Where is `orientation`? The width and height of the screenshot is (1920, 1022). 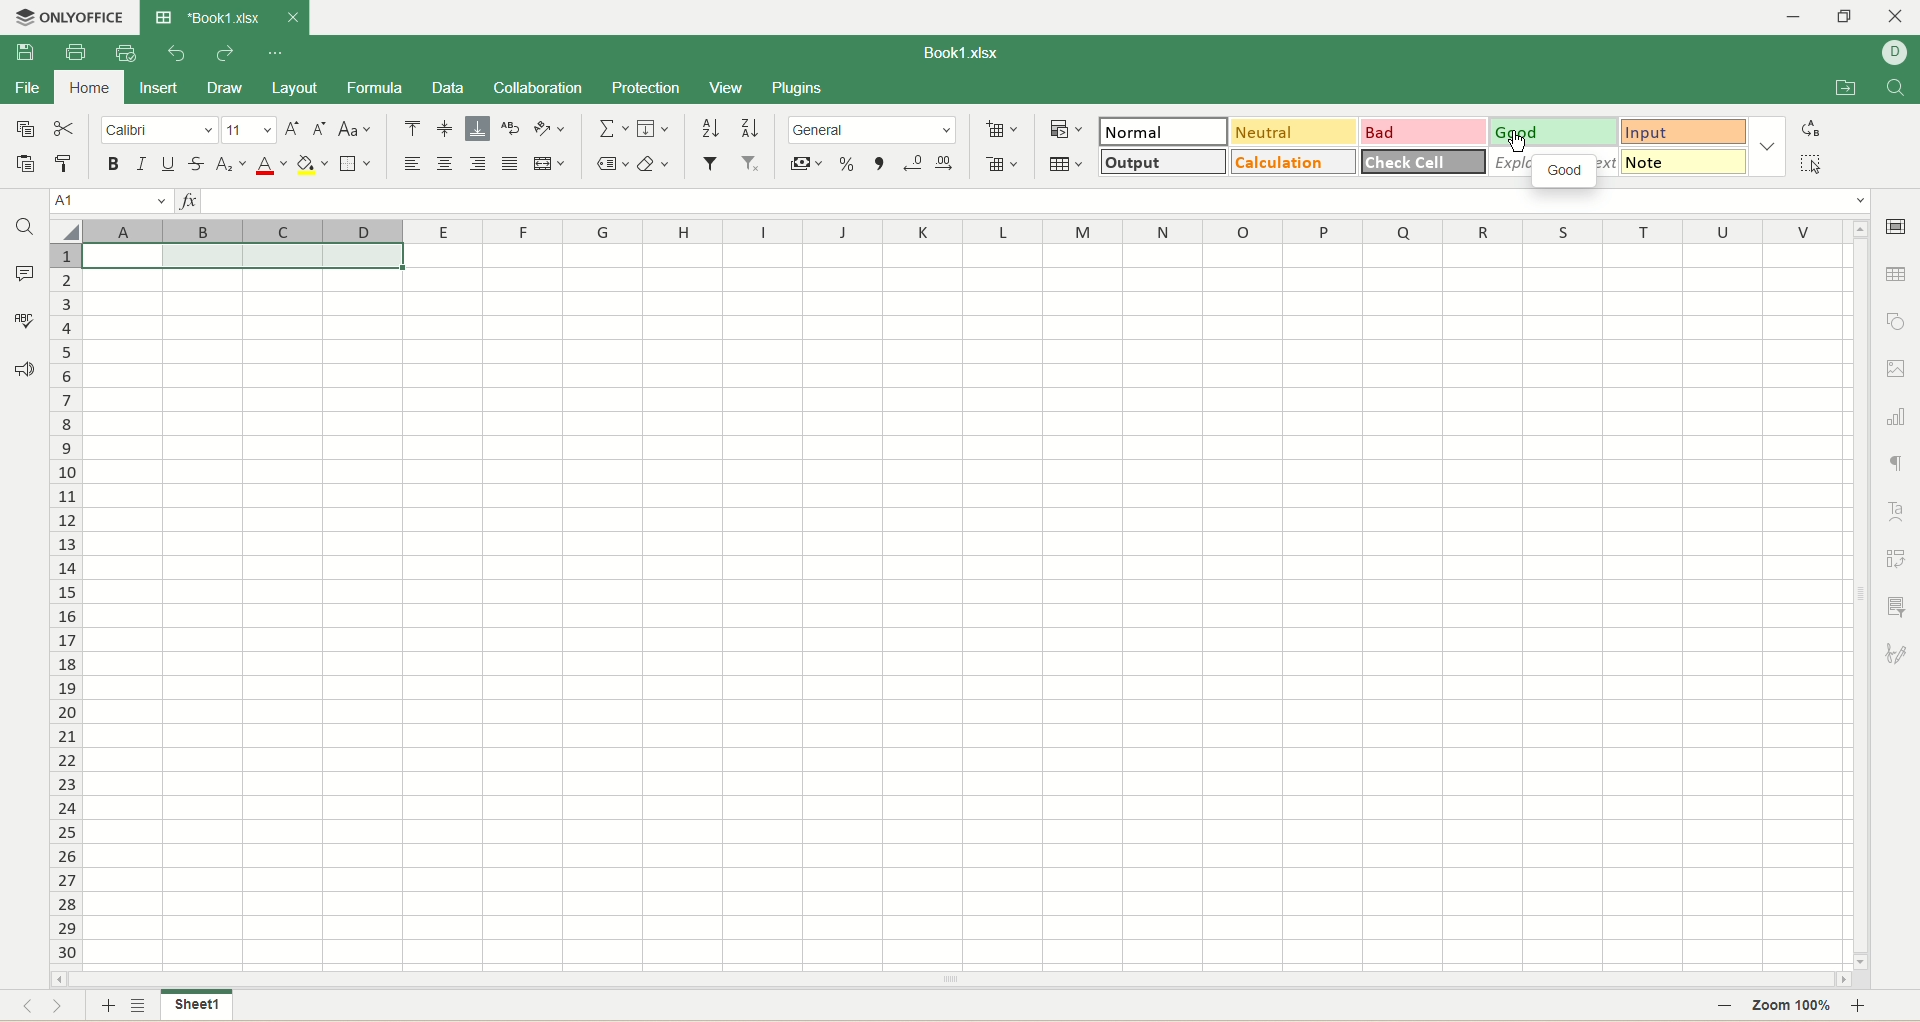
orientation is located at coordinates (547, 128).